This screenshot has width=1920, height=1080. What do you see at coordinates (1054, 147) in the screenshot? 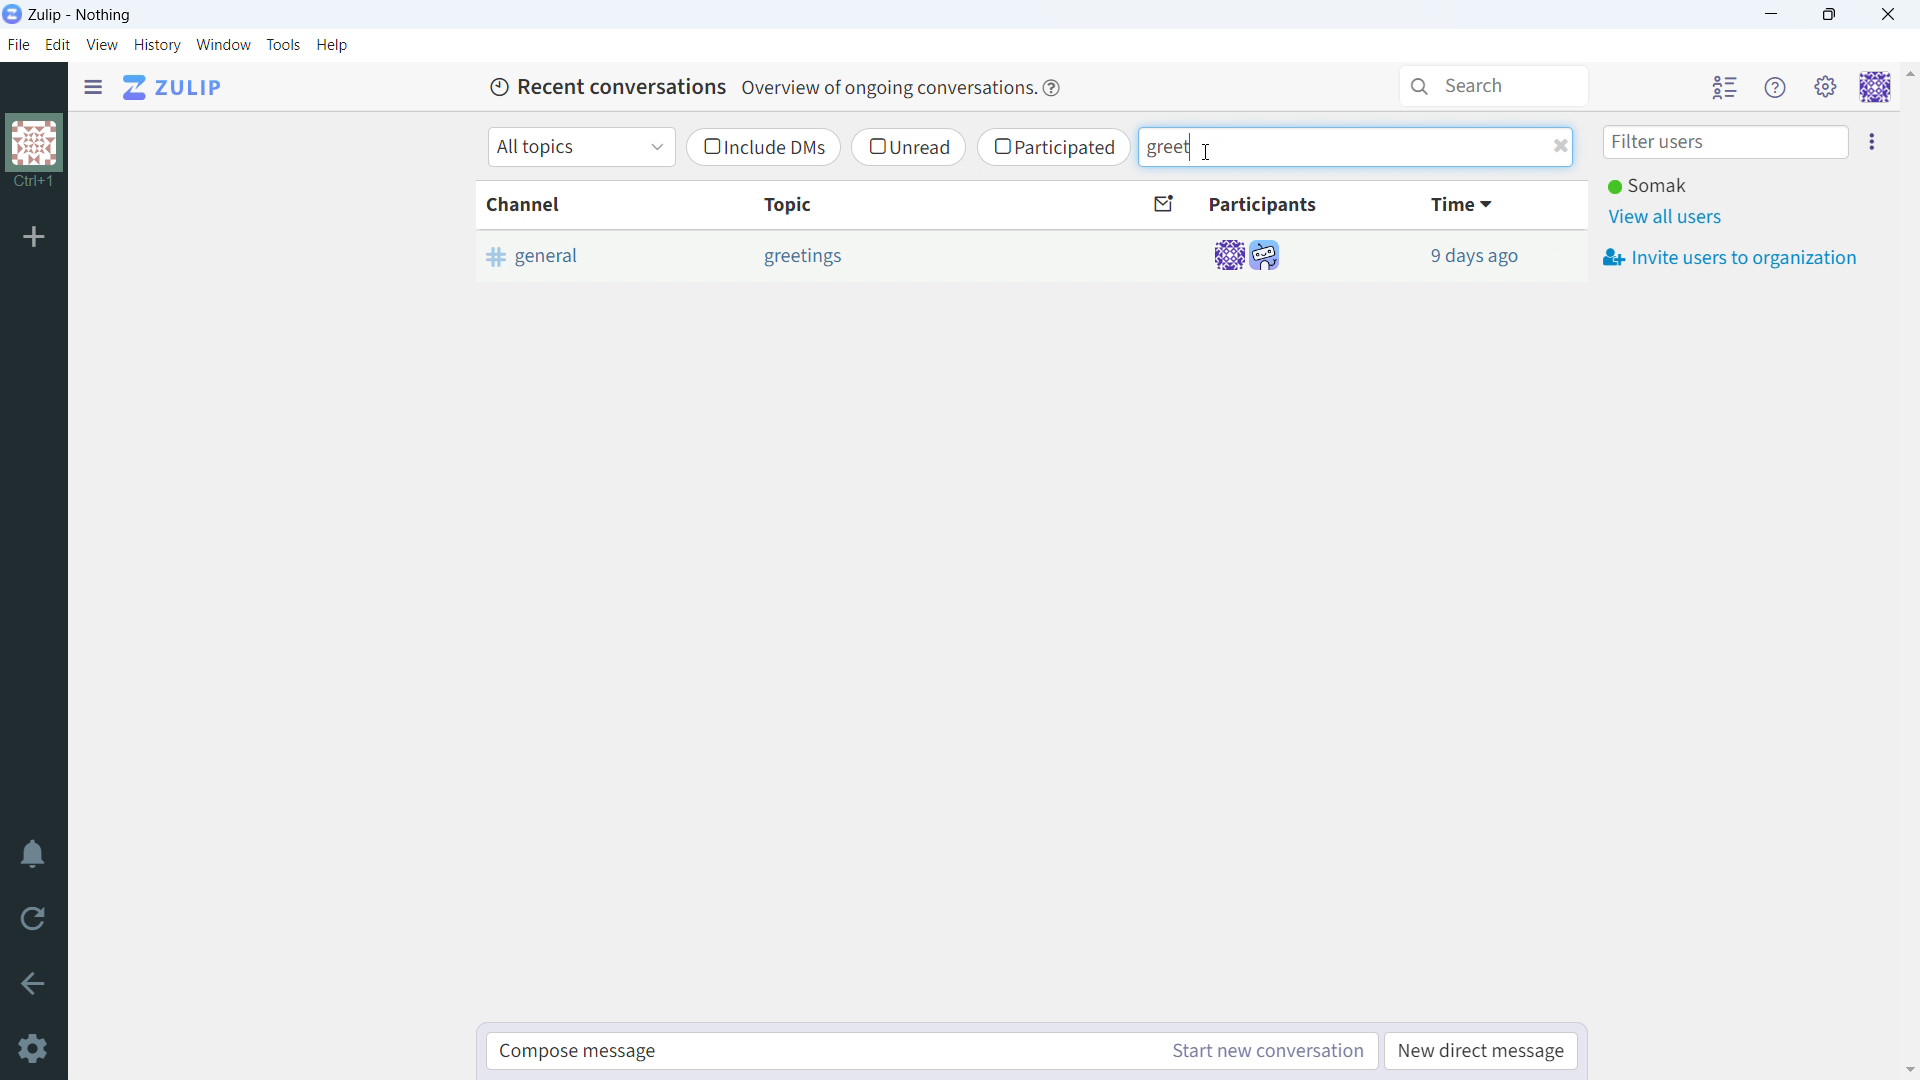
I see `participated` at bounding box center [1054, 147].